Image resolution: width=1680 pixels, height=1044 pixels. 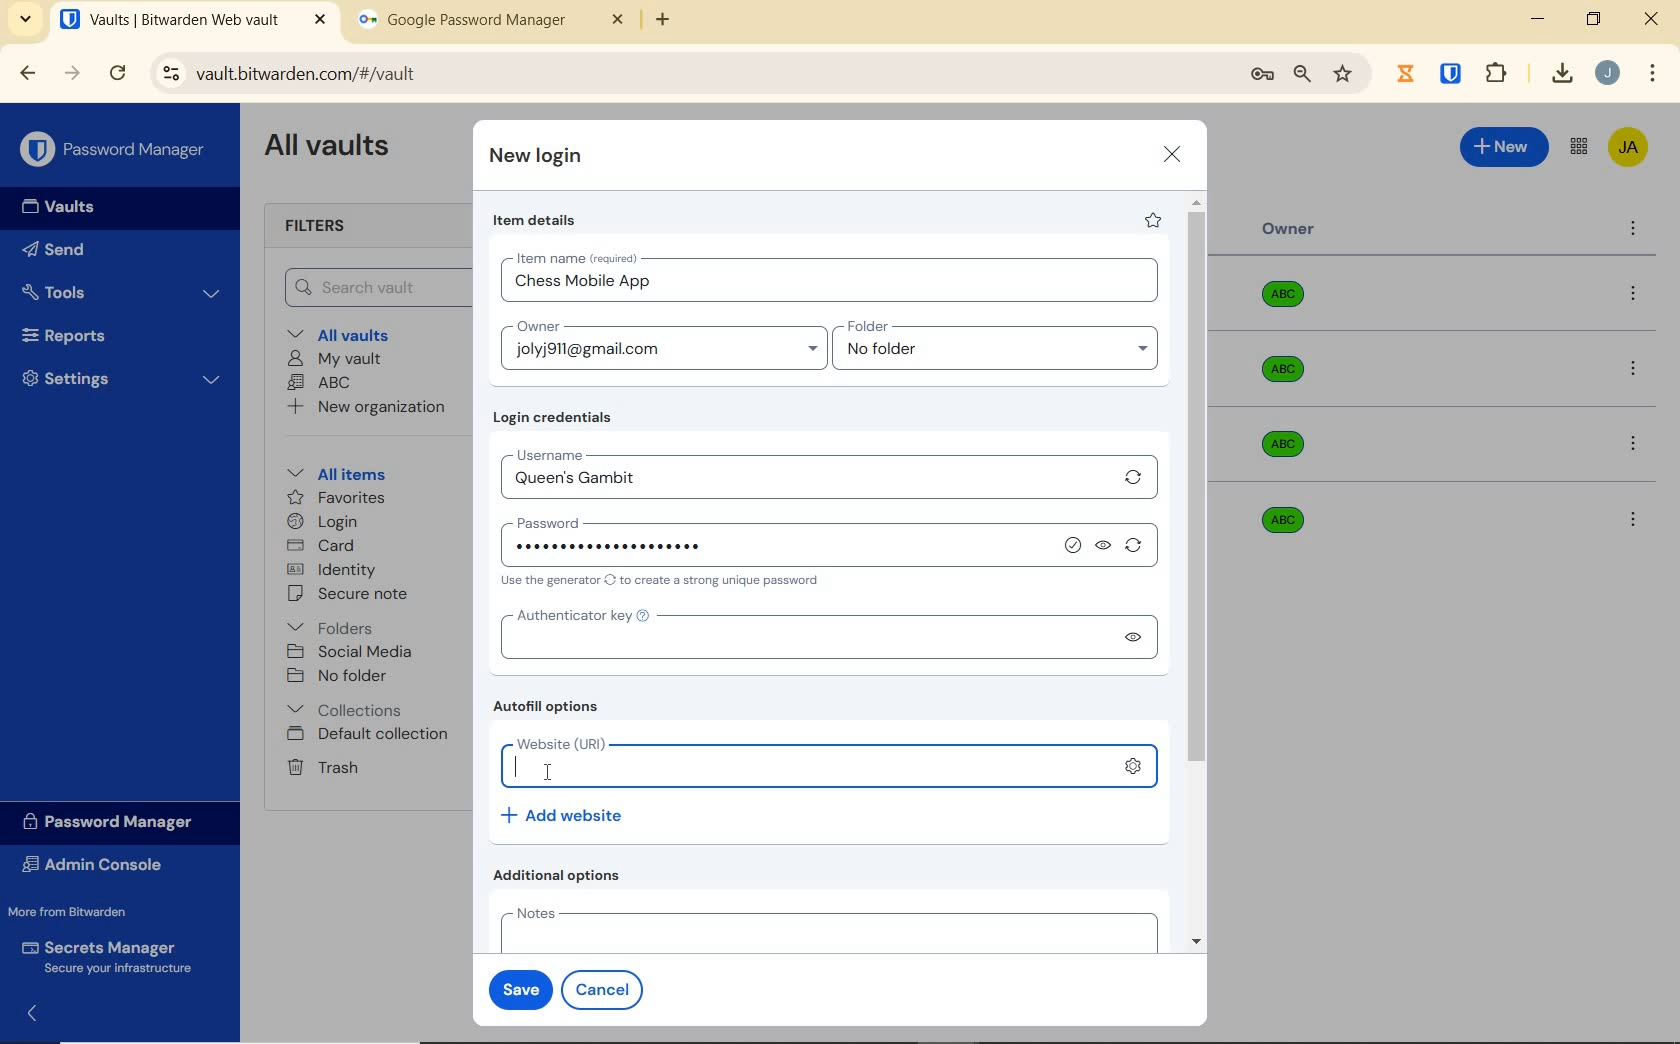 What do you see at coordinates (87, 331) in the screenshot?
I see `Reports` at bounding box center [87, 331].